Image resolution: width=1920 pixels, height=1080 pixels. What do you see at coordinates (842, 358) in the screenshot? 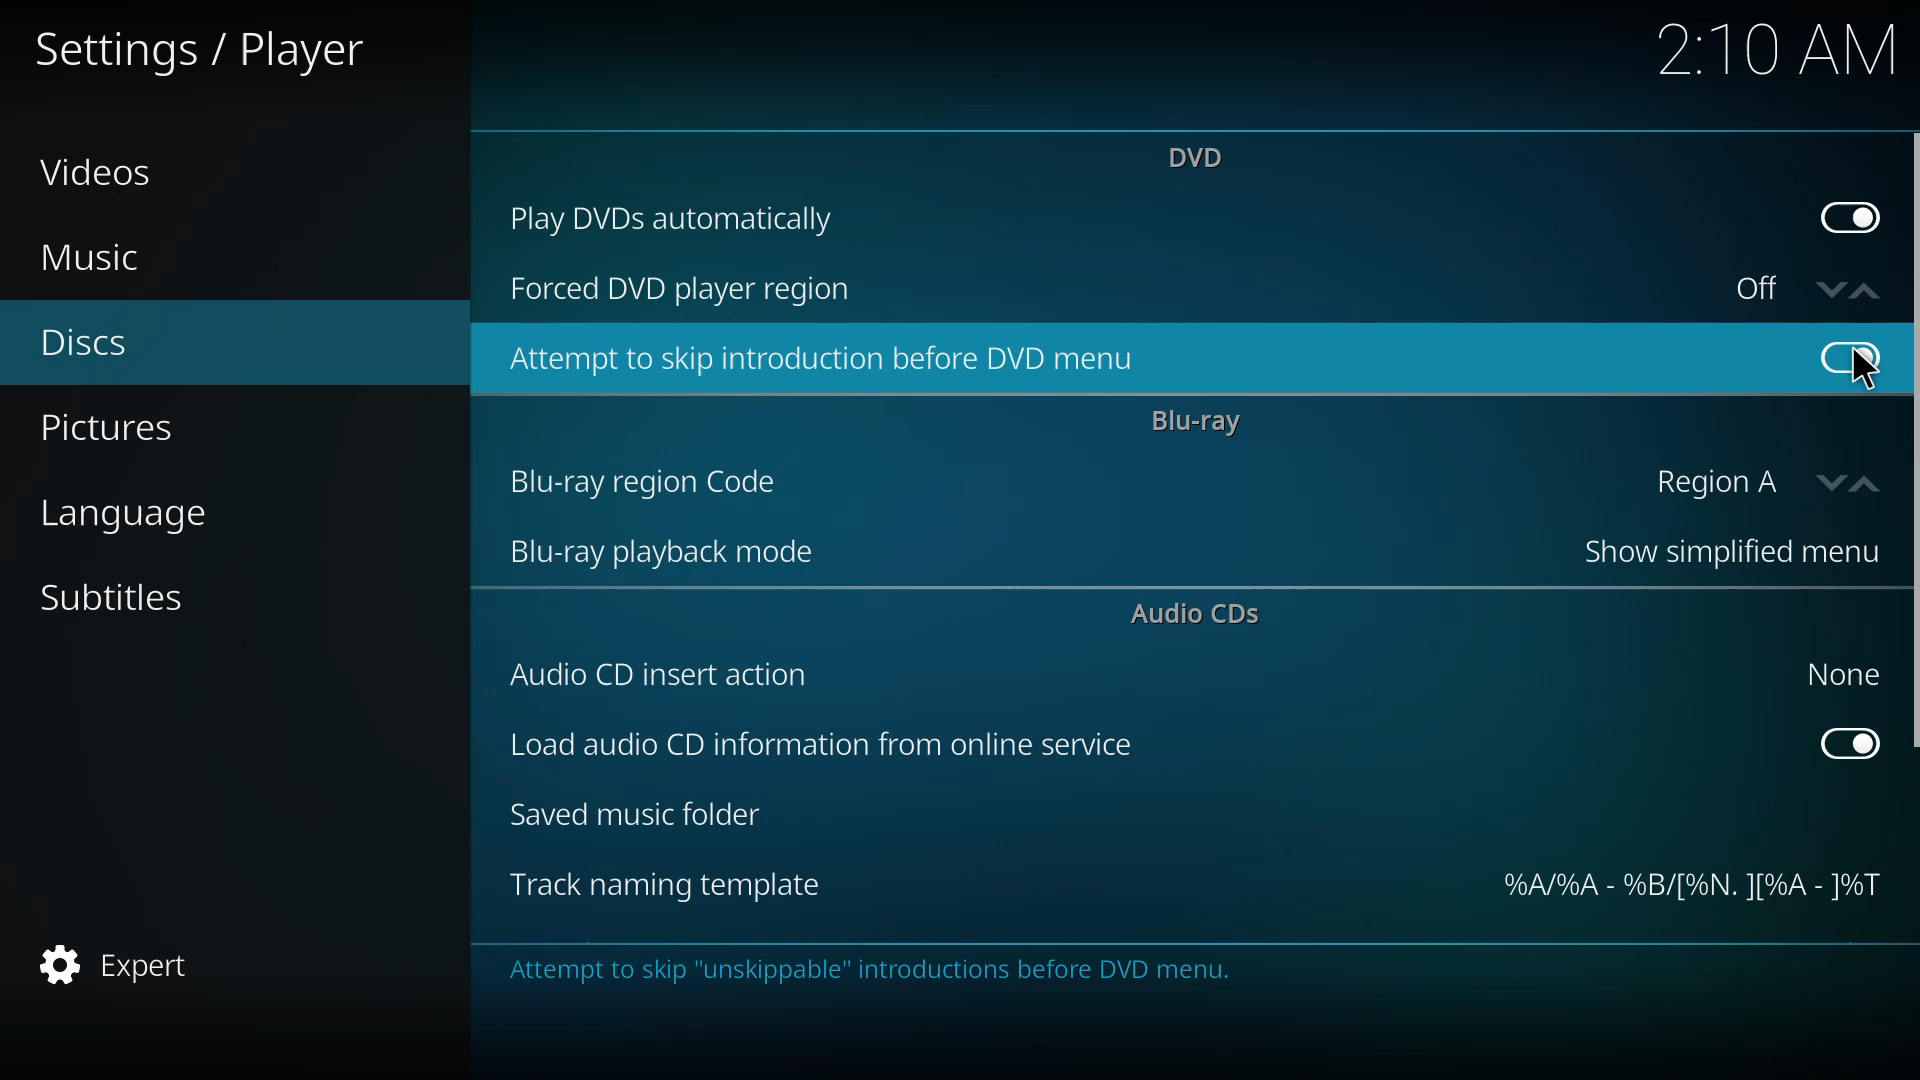
I see `attempt to skip introduction before dvd menu` at bounding box center [842, 358].